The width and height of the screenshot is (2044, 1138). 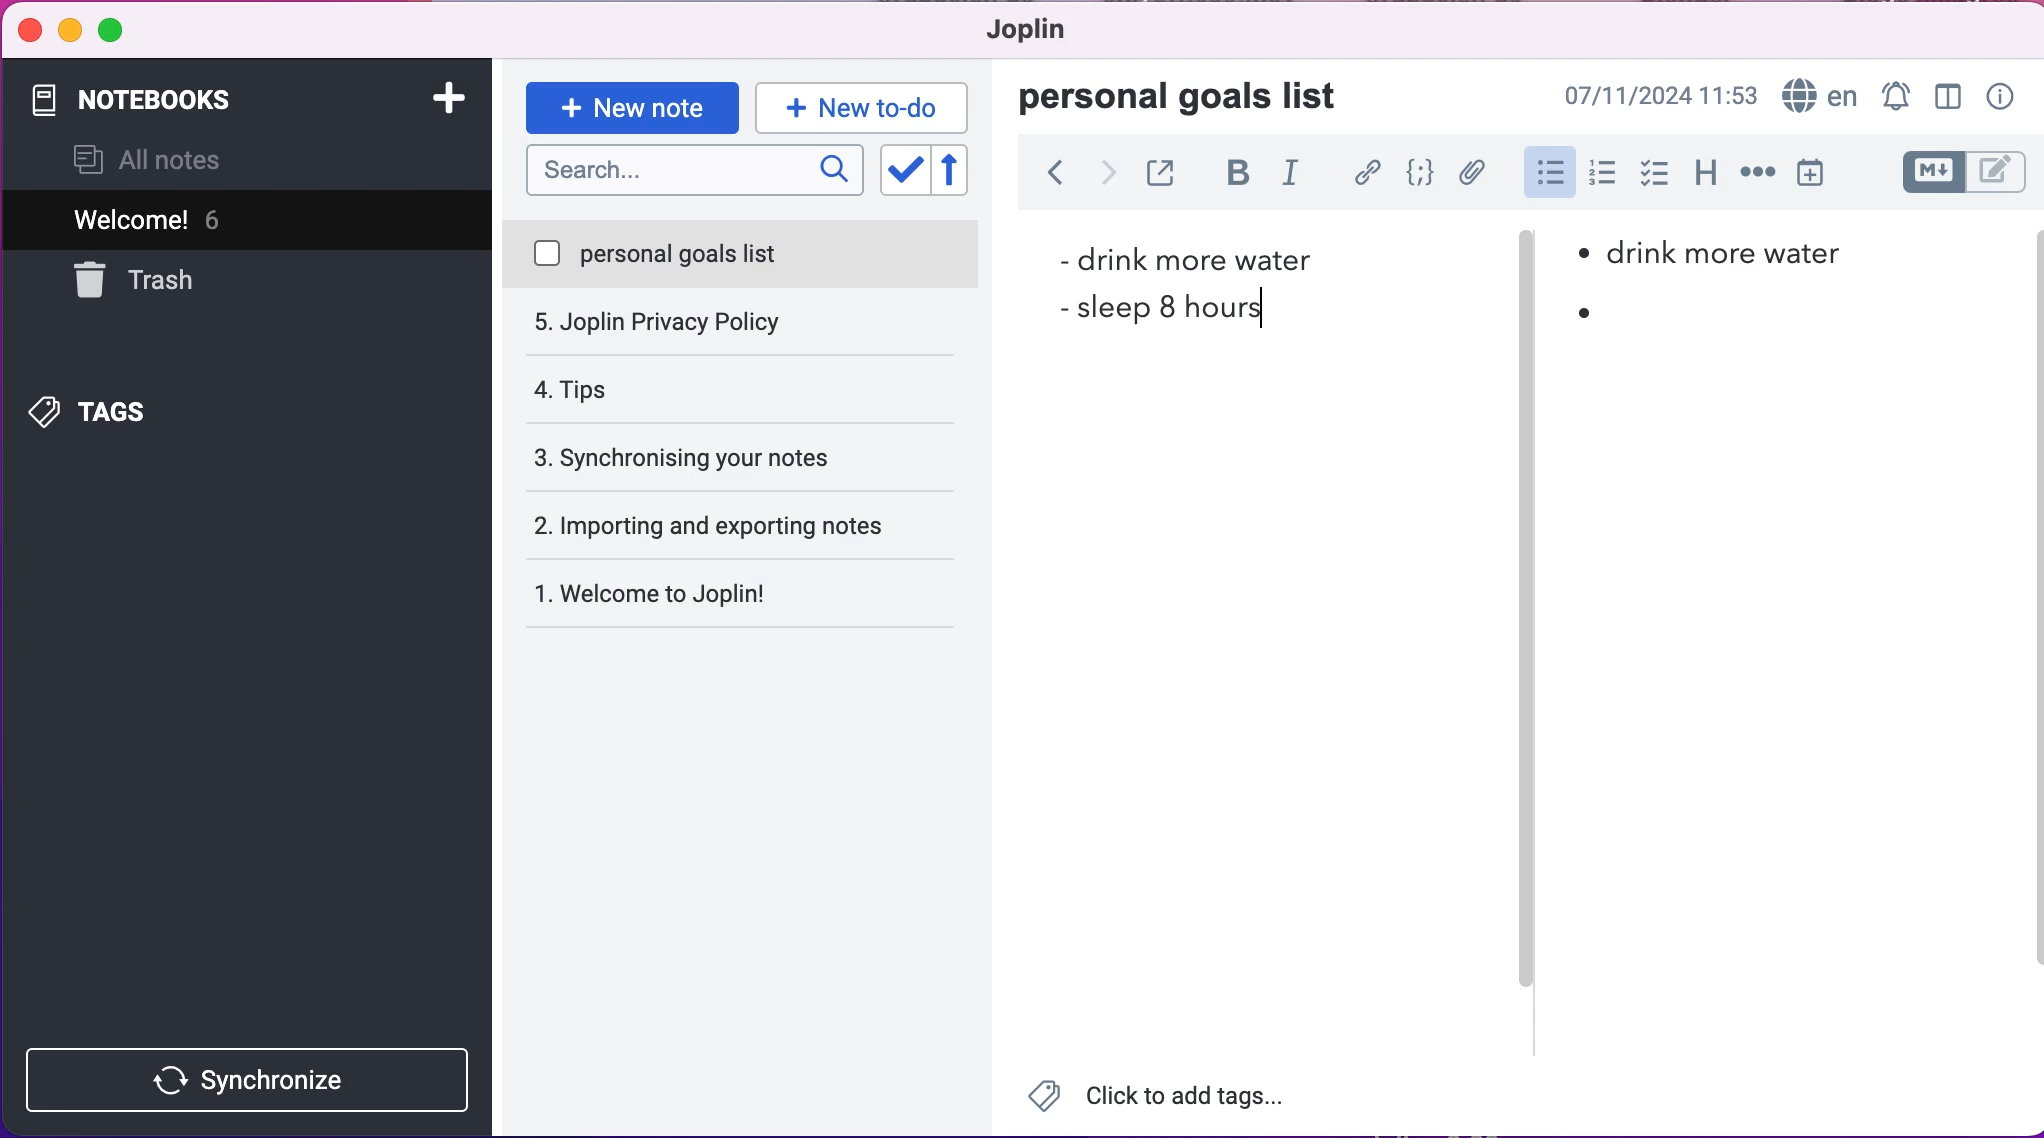 What do you see at coordinates (1892, 93) in the screenshot?
I see `set alarm` at bounding box center [1892, 93].